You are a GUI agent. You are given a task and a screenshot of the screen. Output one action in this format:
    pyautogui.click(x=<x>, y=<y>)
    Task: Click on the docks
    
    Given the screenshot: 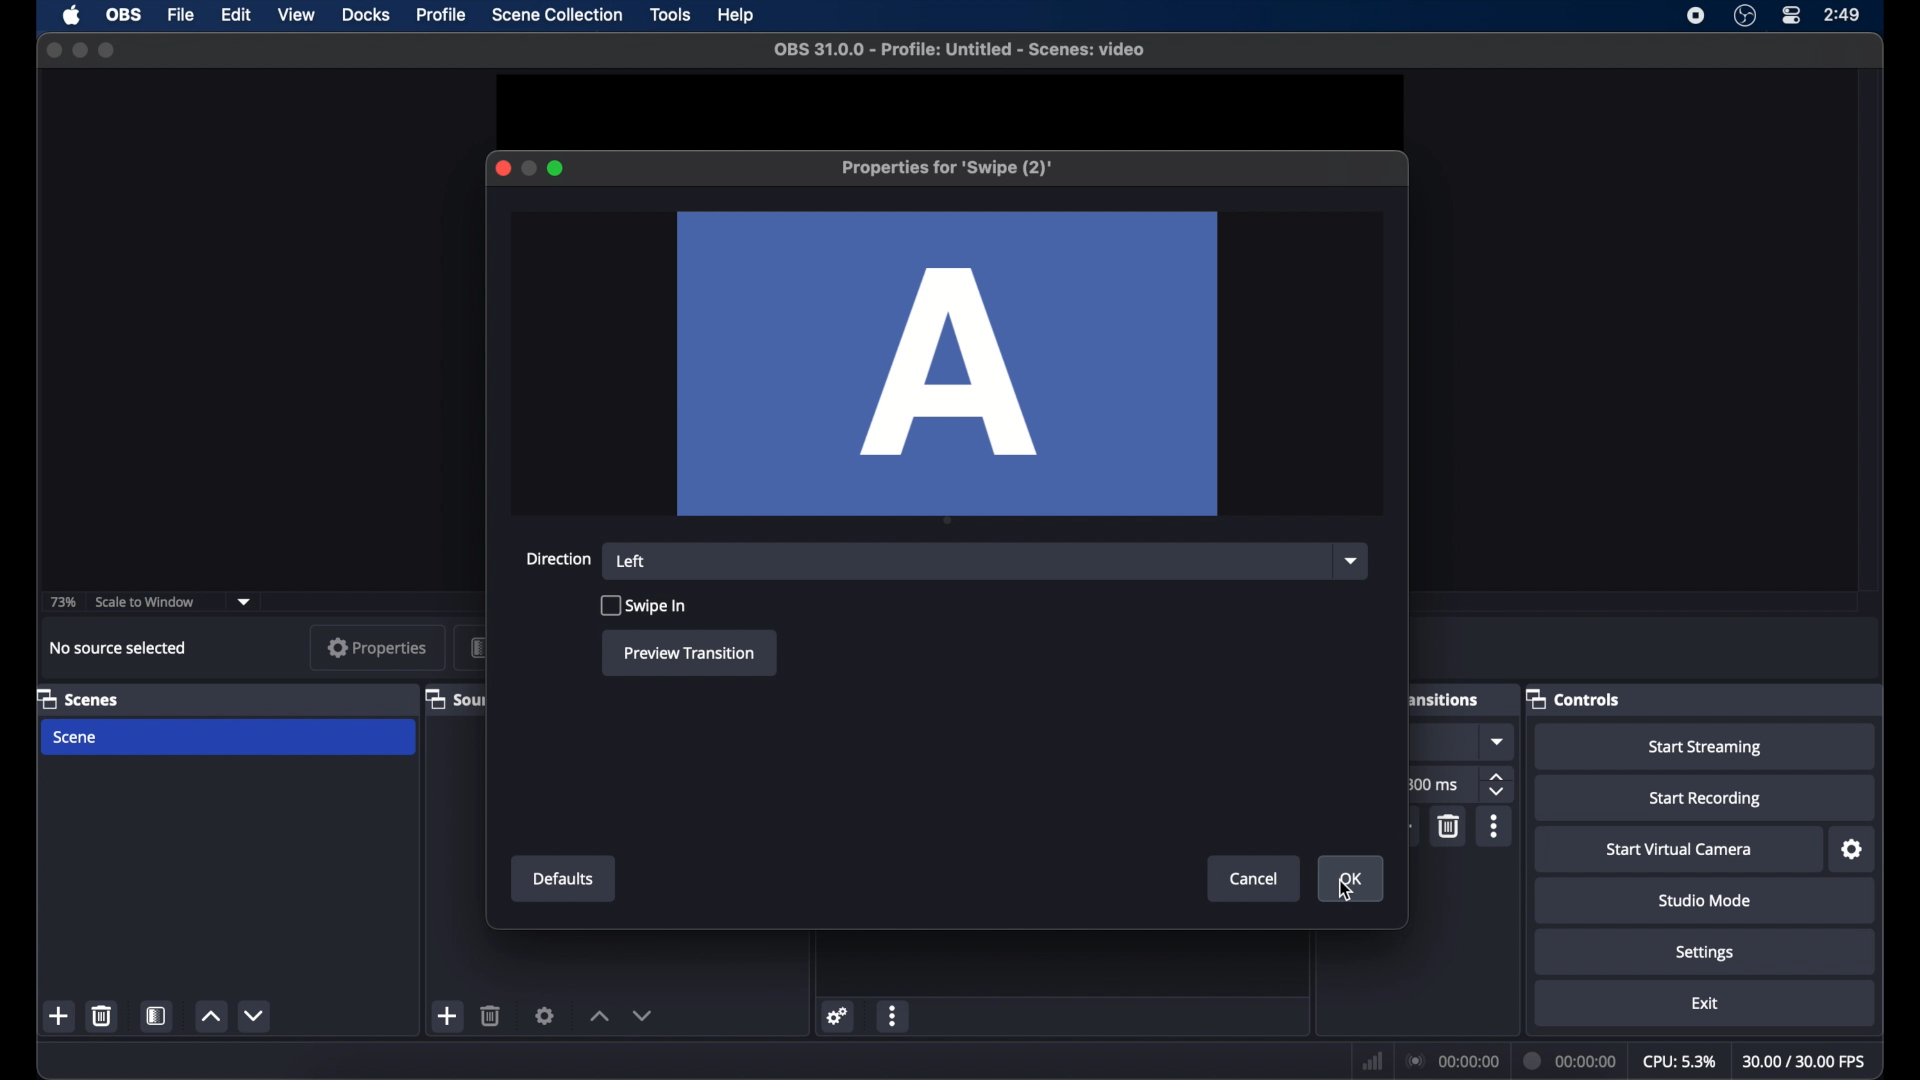 What is the action you would take?
    pyautogui.click(x=366, y=15)
    